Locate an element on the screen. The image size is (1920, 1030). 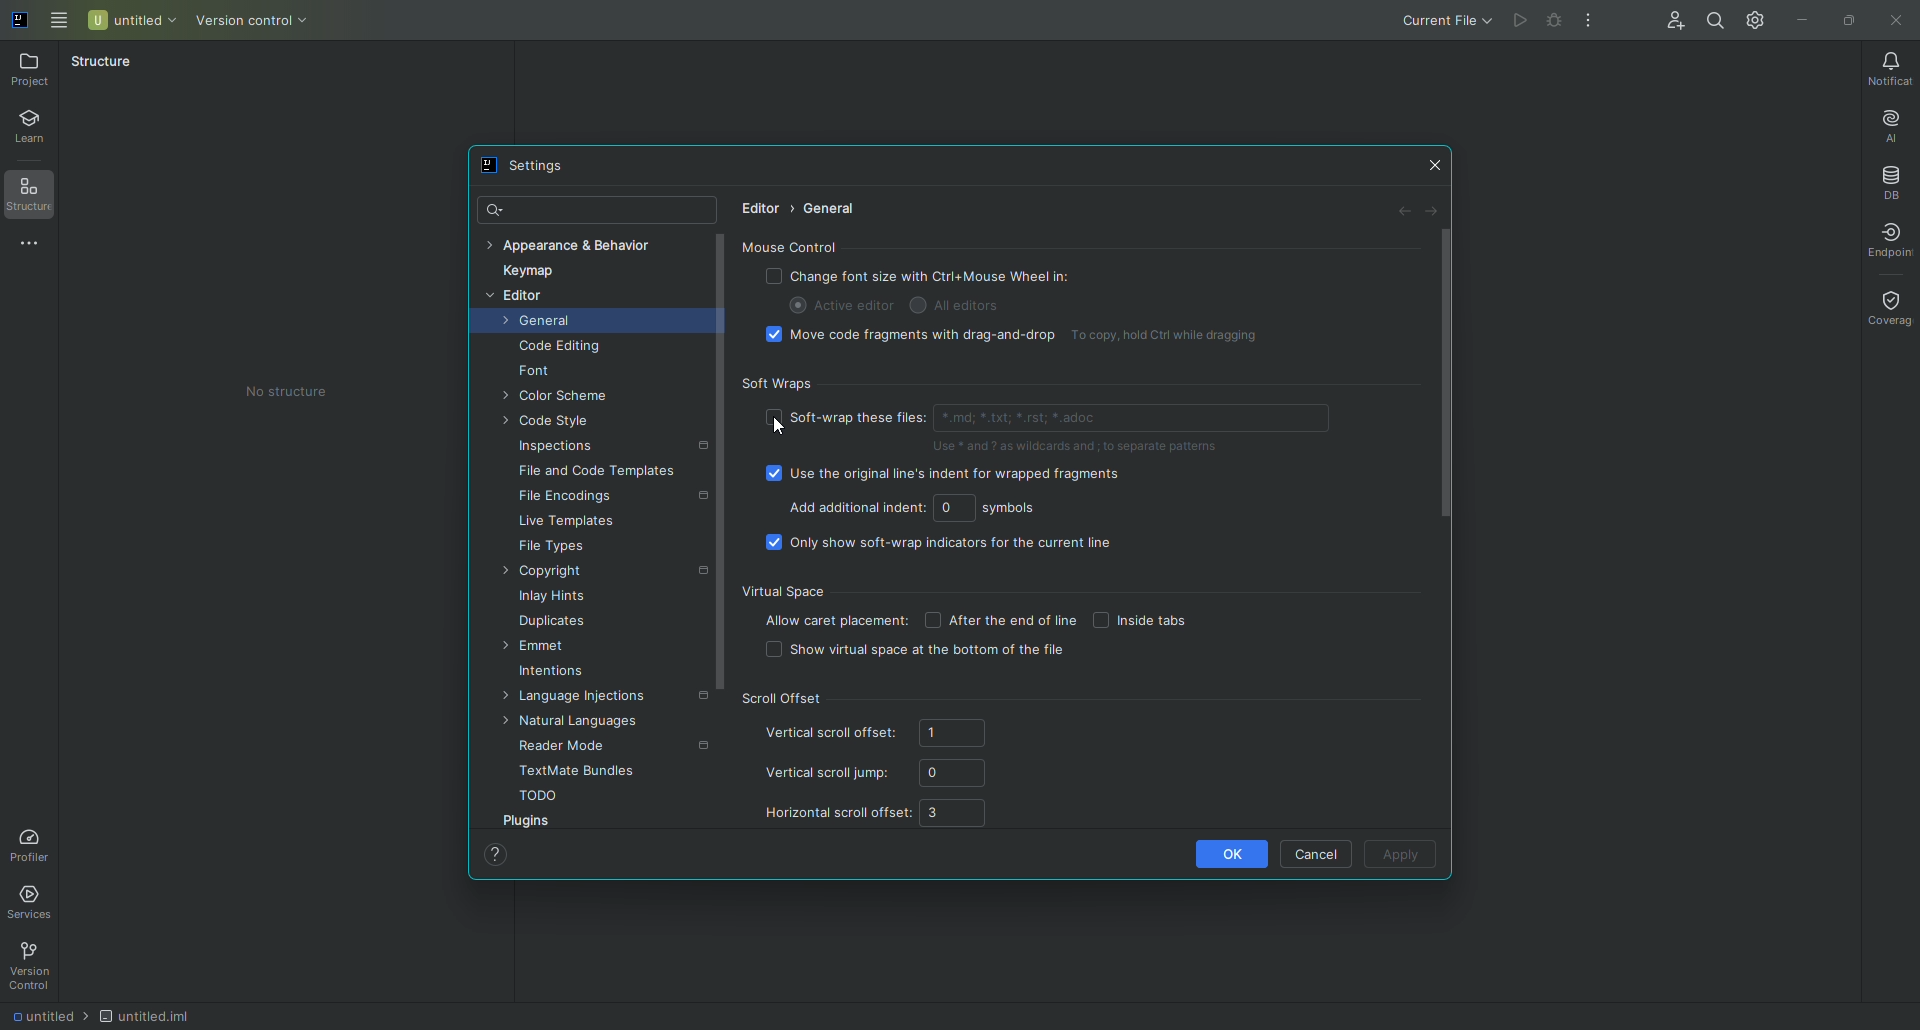
Font is located at coordinates (543, 373).